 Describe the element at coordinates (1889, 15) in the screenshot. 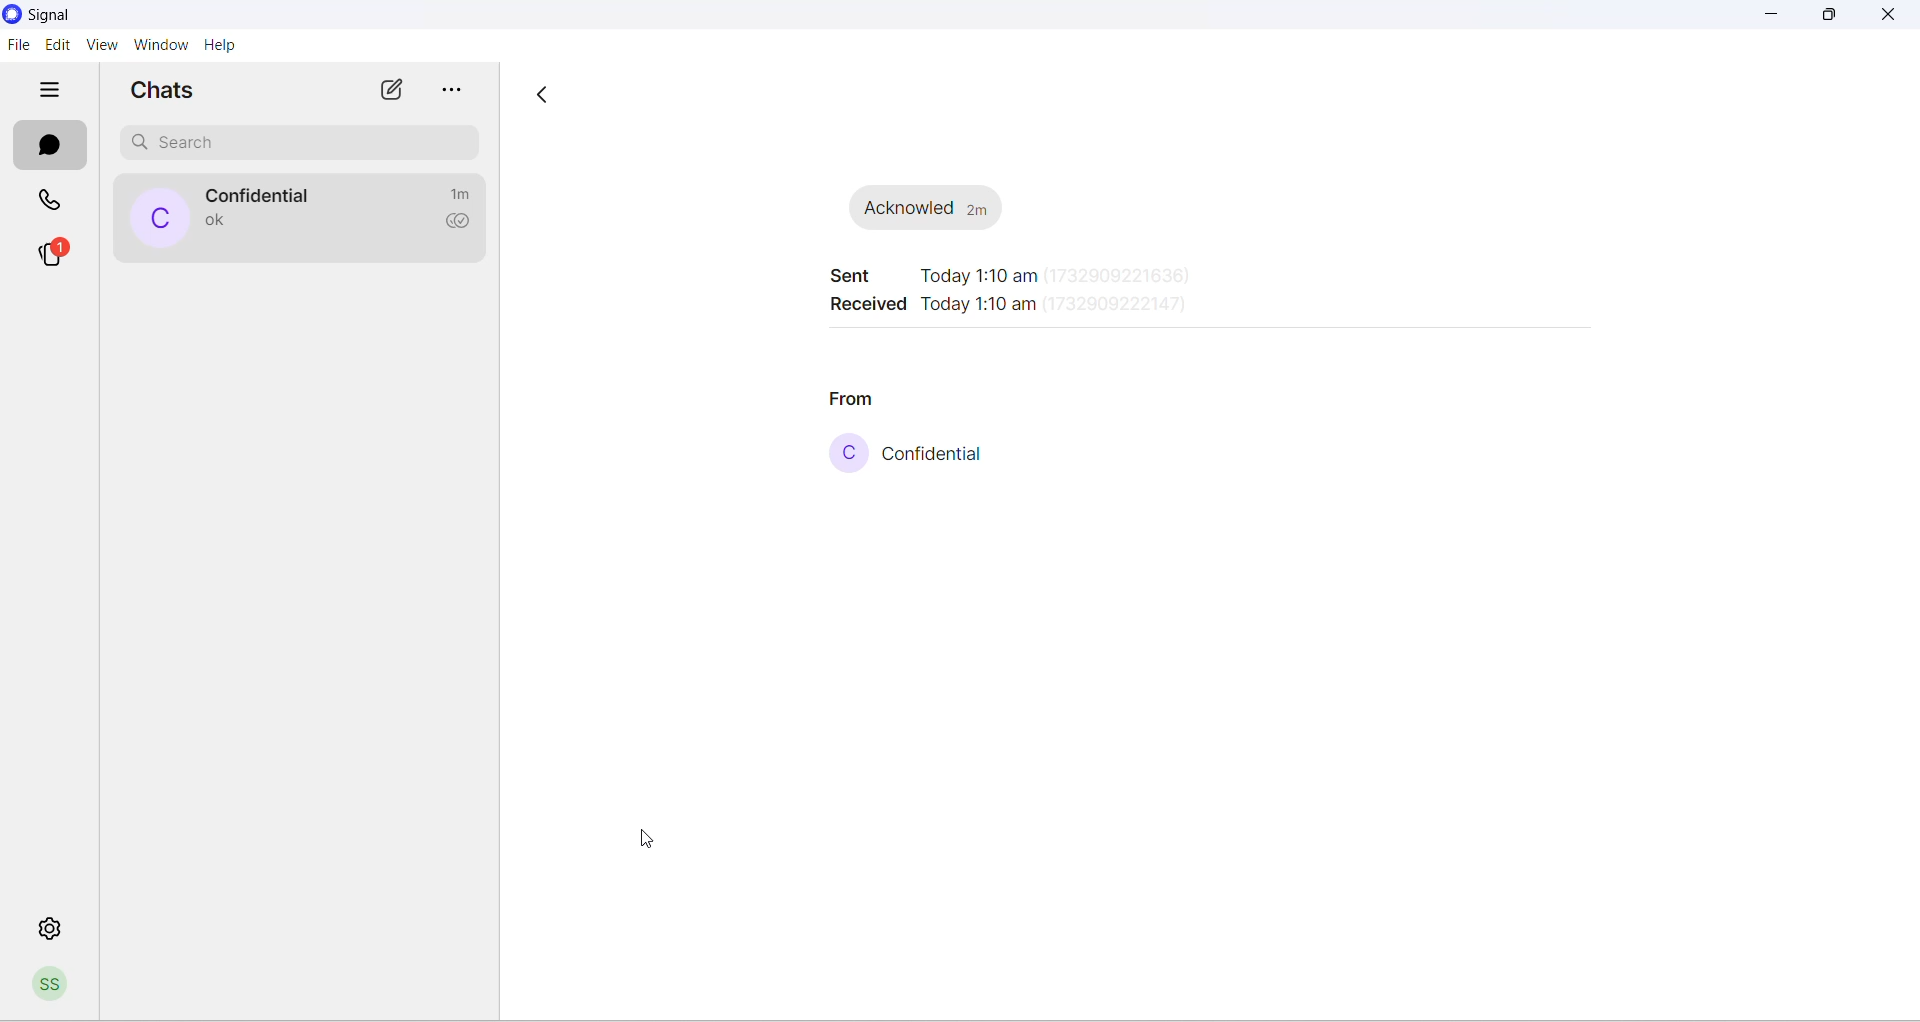

I see `close` at that location.